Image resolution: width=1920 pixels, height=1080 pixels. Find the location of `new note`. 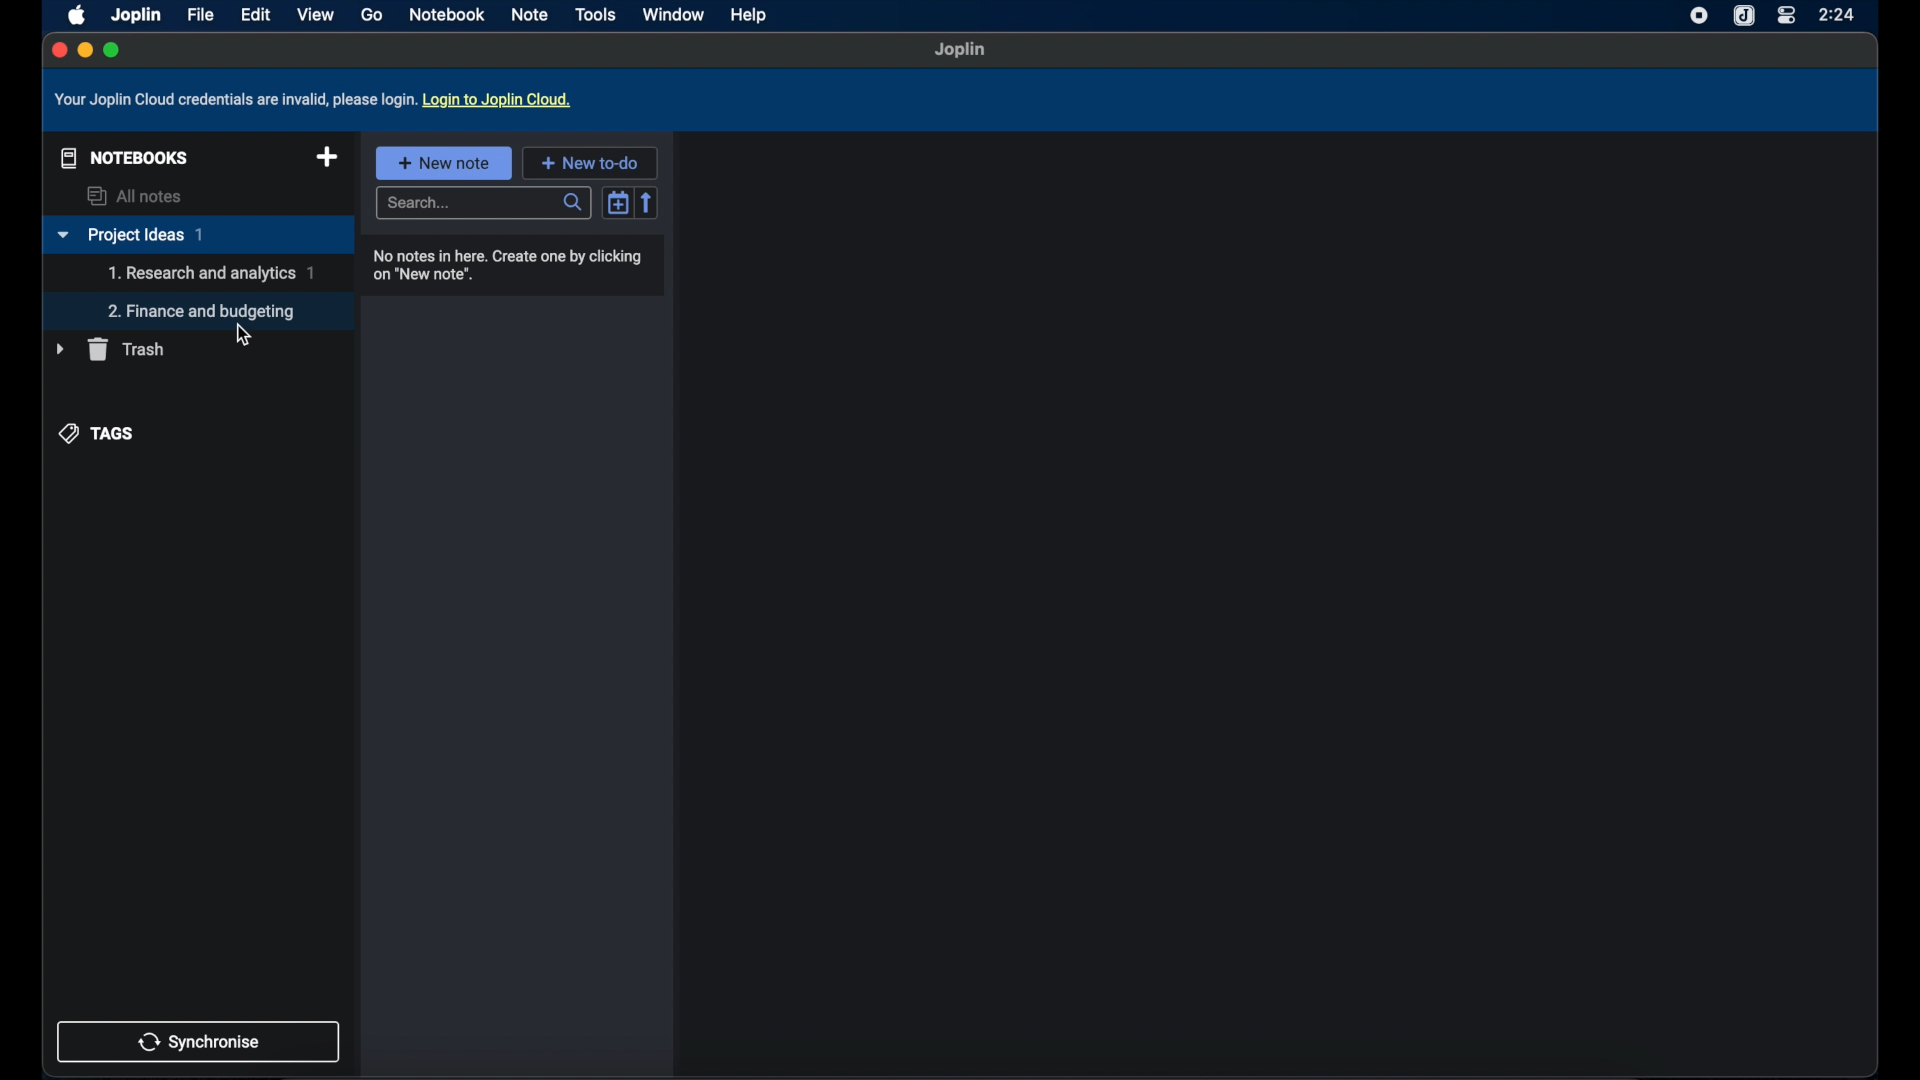

new note is located at coordinates (443, 162).